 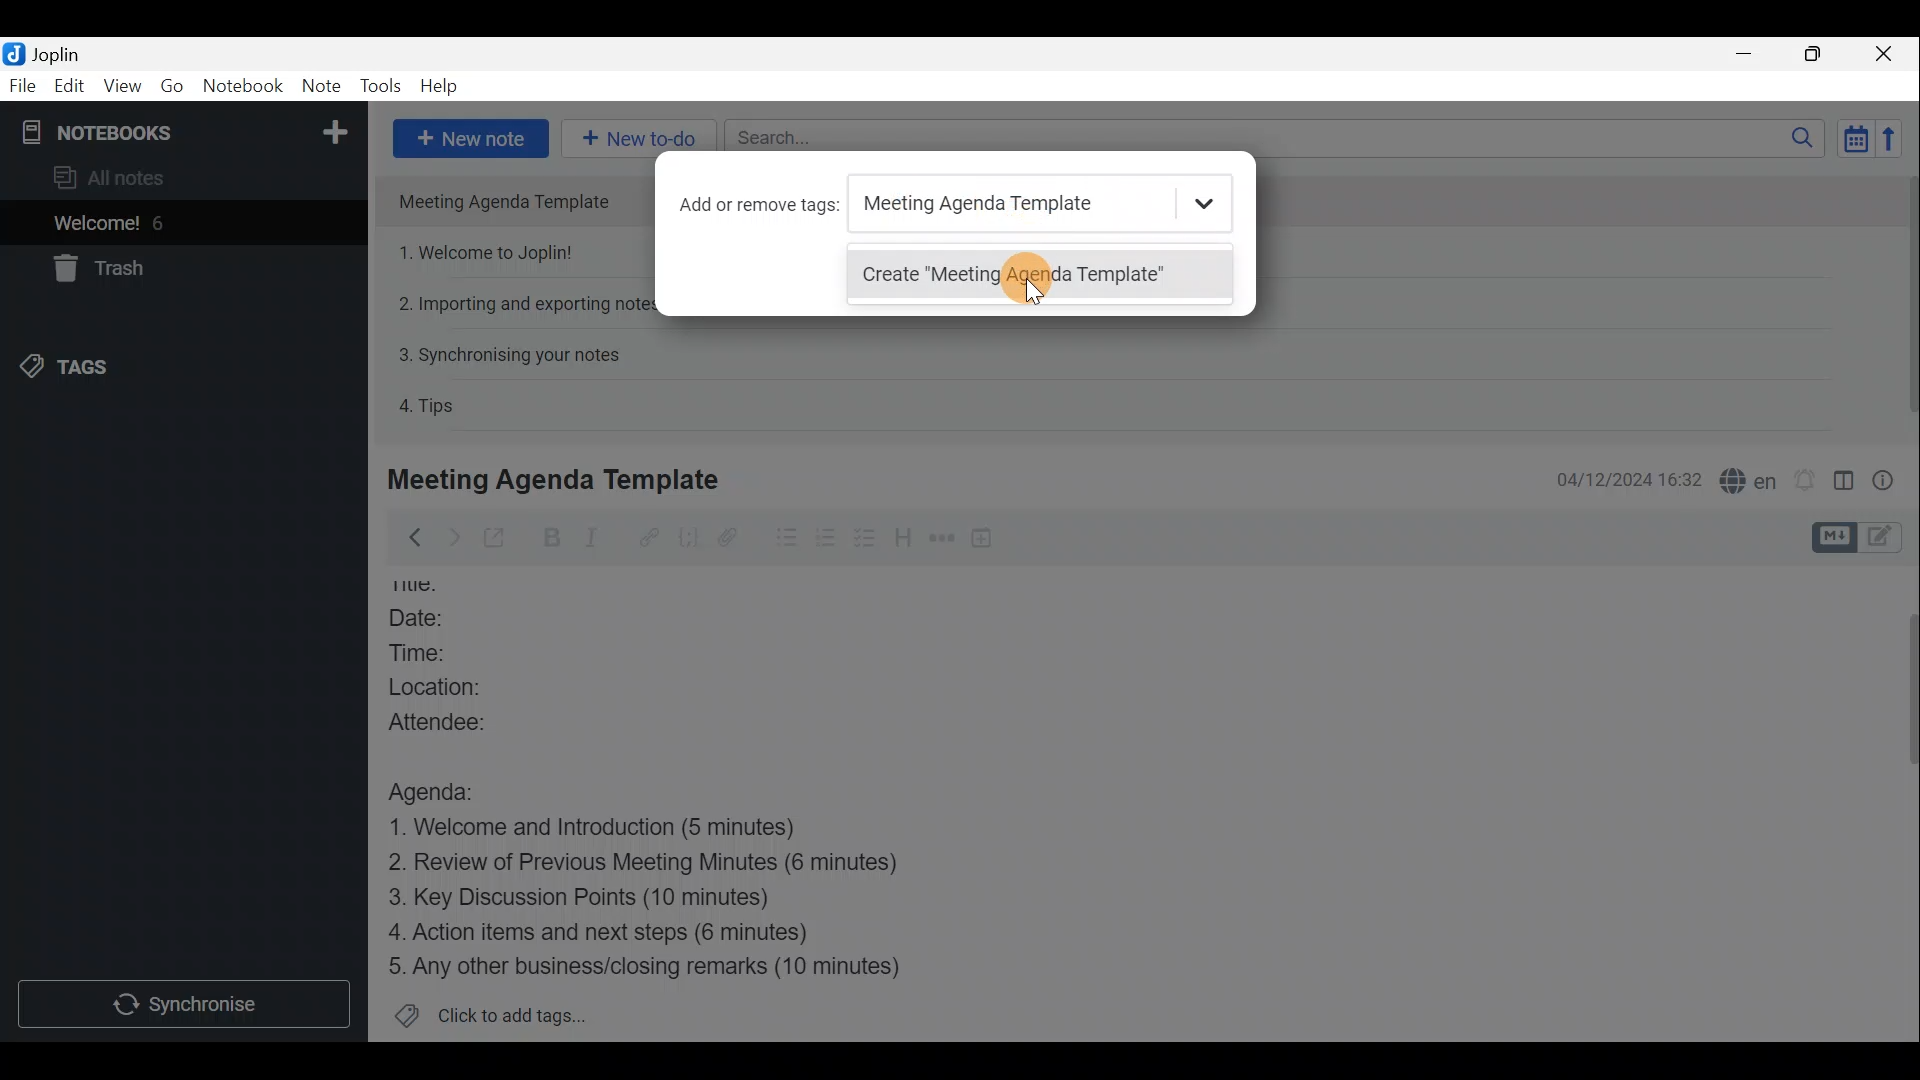 I want to click on 1. Welcome to Joplin!, so click(x=492, y=252).